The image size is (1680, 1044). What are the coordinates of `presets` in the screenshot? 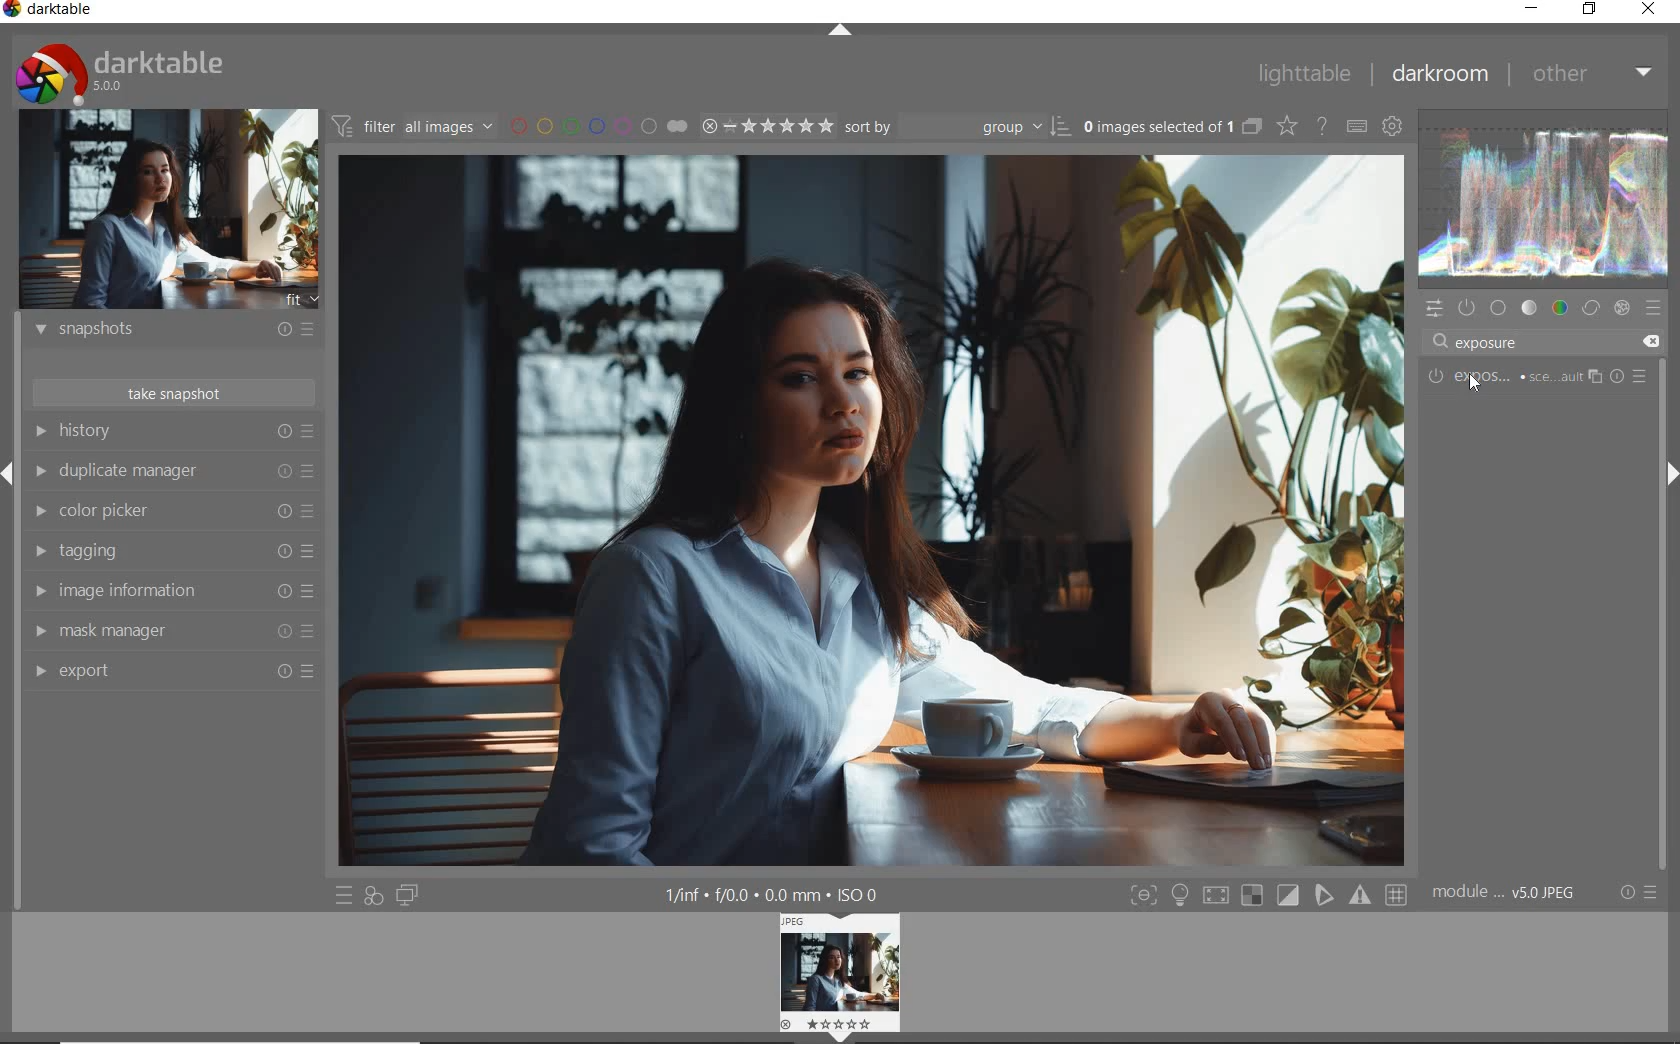 It's located at (1655, 307).